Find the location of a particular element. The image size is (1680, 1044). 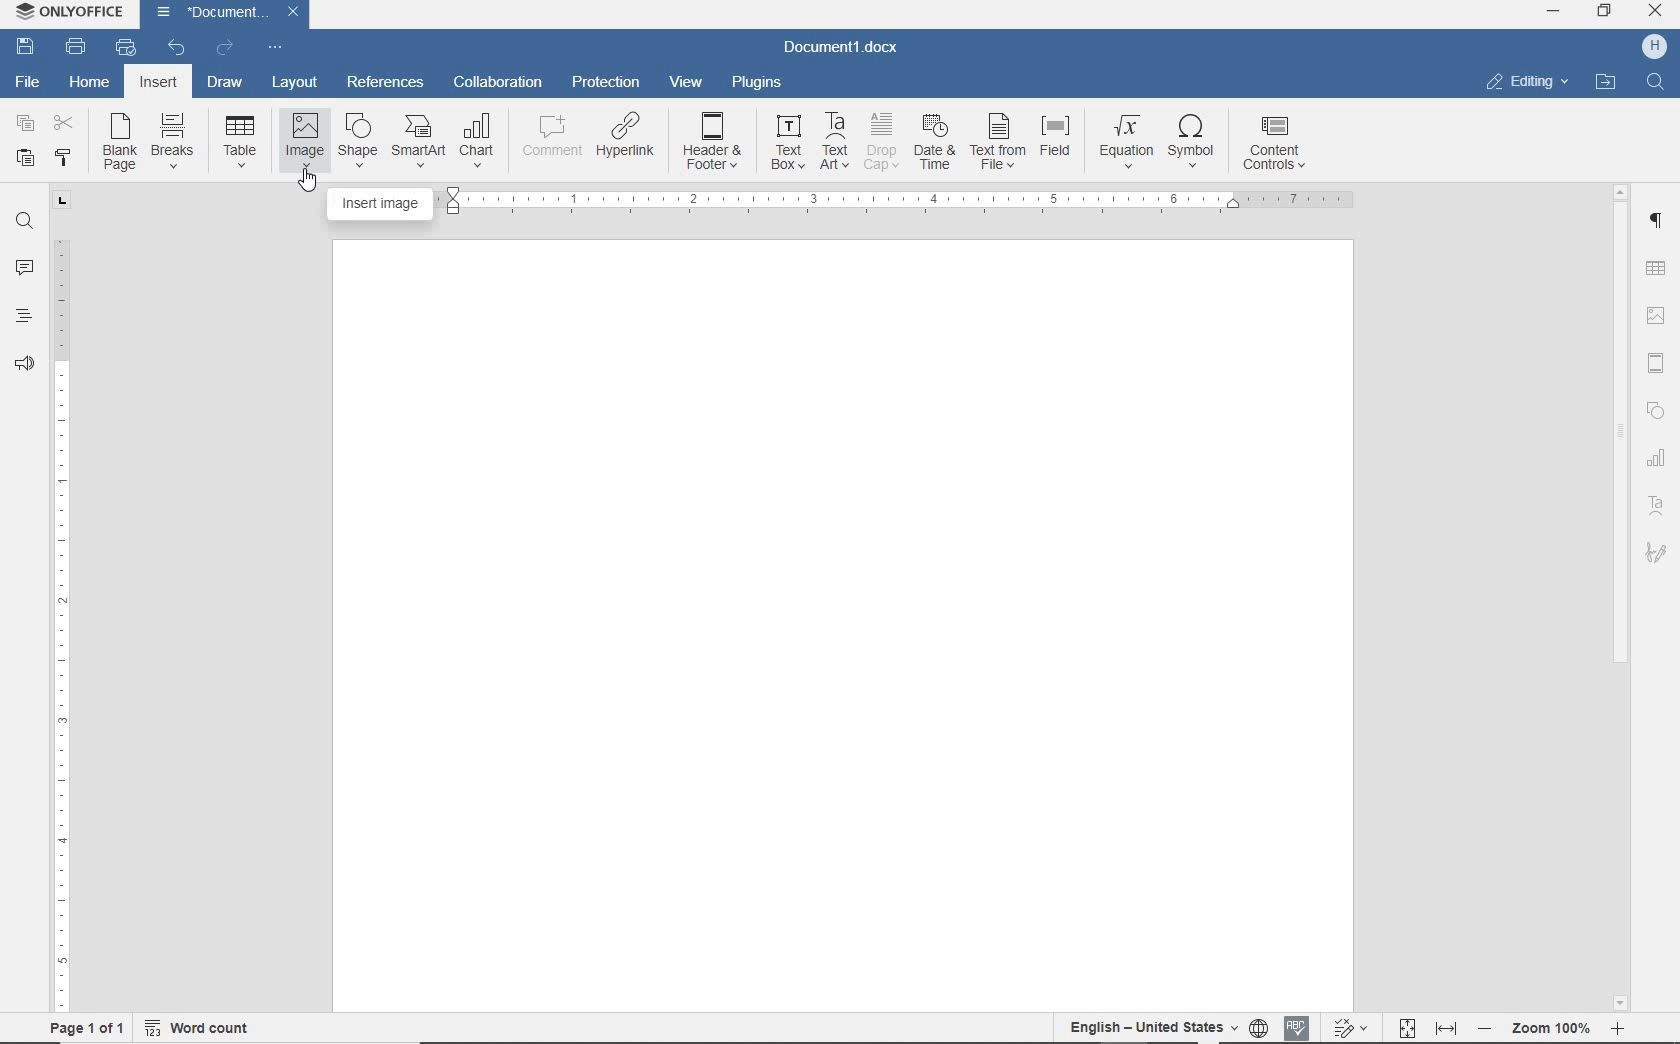

minimize is located at coordinates (1552, 10).